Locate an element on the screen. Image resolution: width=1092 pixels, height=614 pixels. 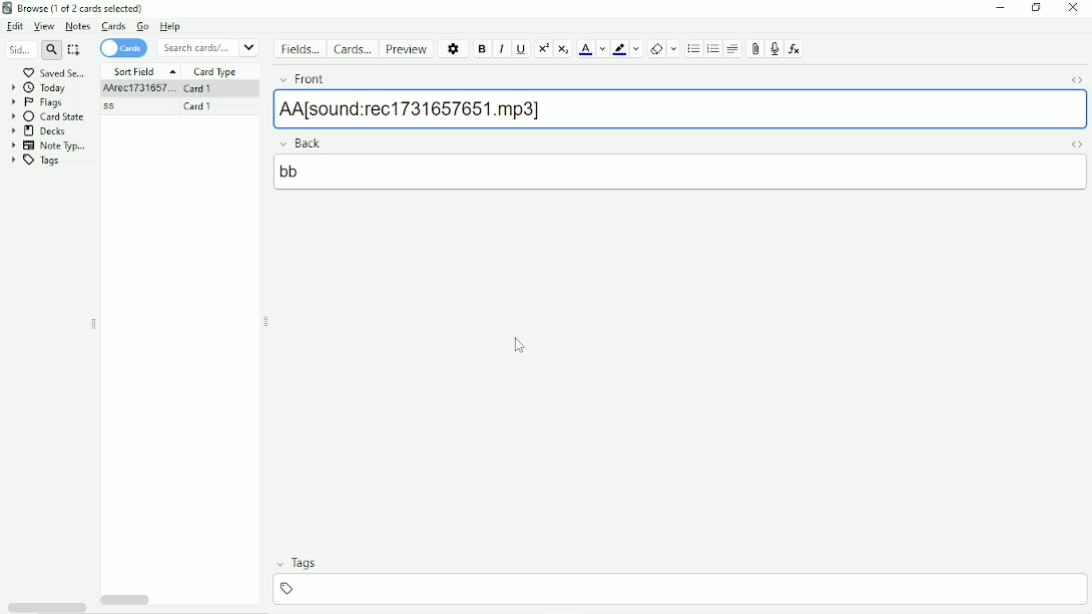
Attach picture/audio/video is located at coordinates (754, 48).